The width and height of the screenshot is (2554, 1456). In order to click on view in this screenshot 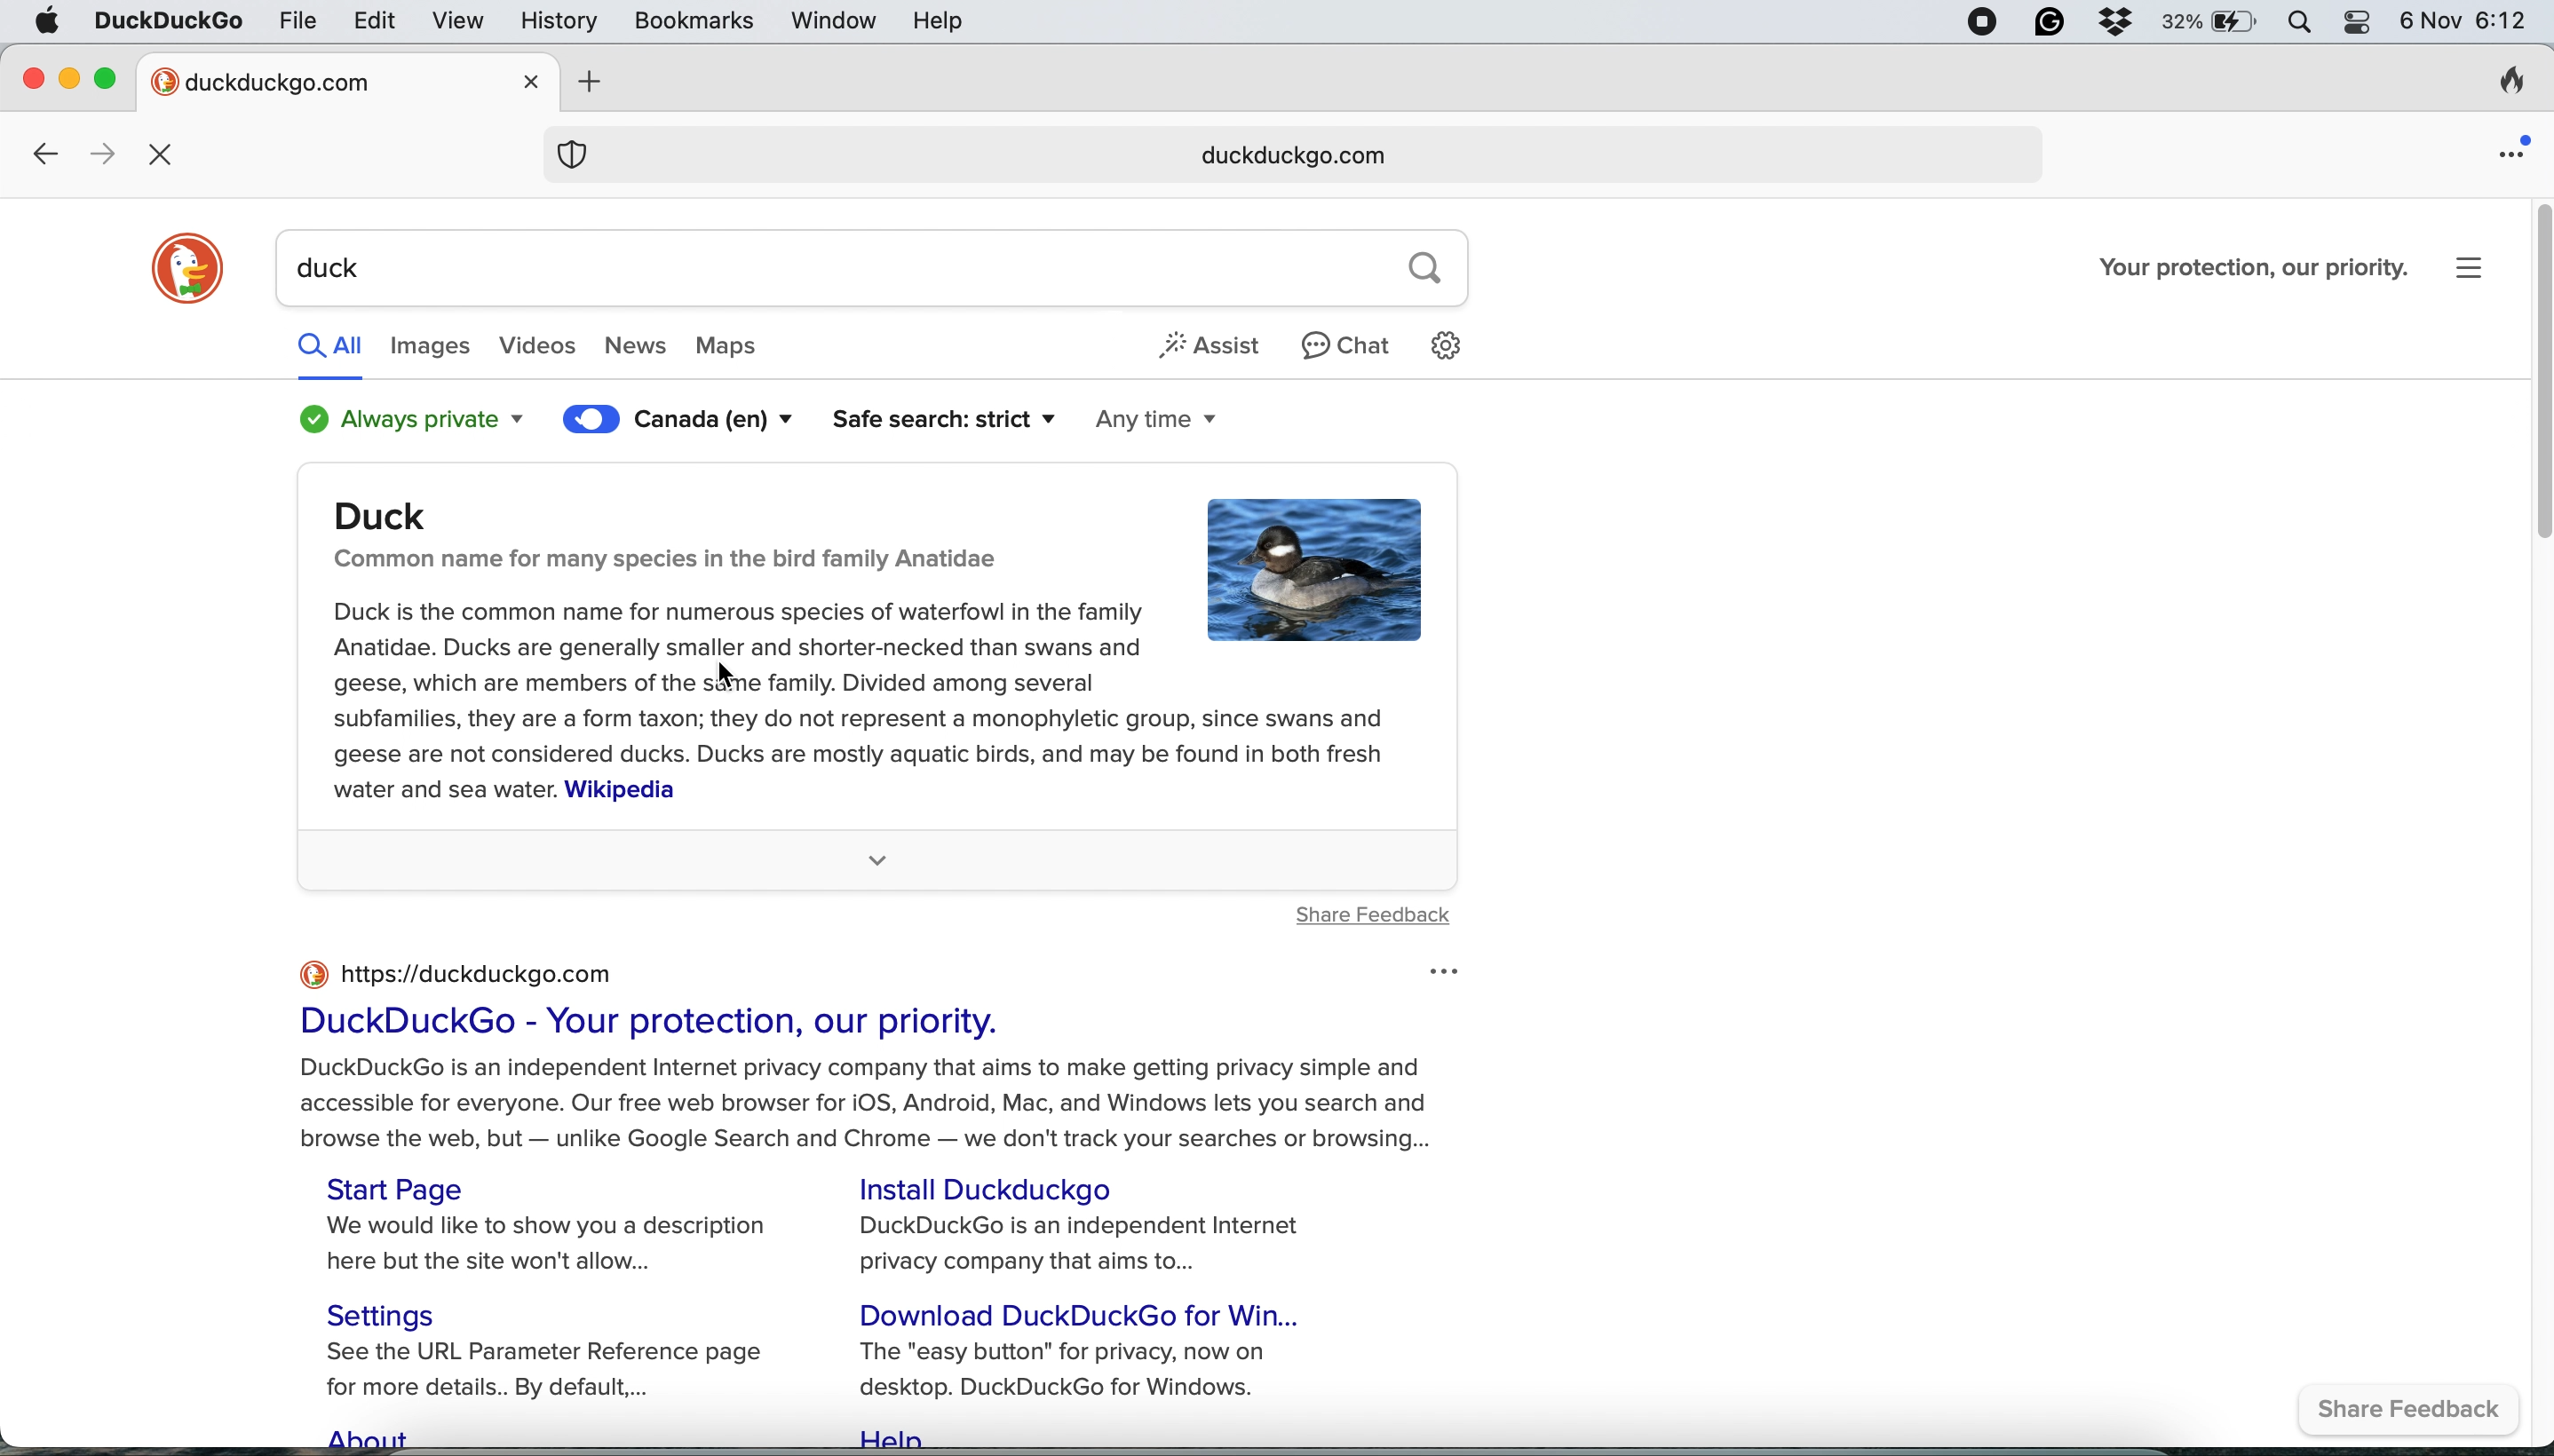, I will do `click(463, 24)`.